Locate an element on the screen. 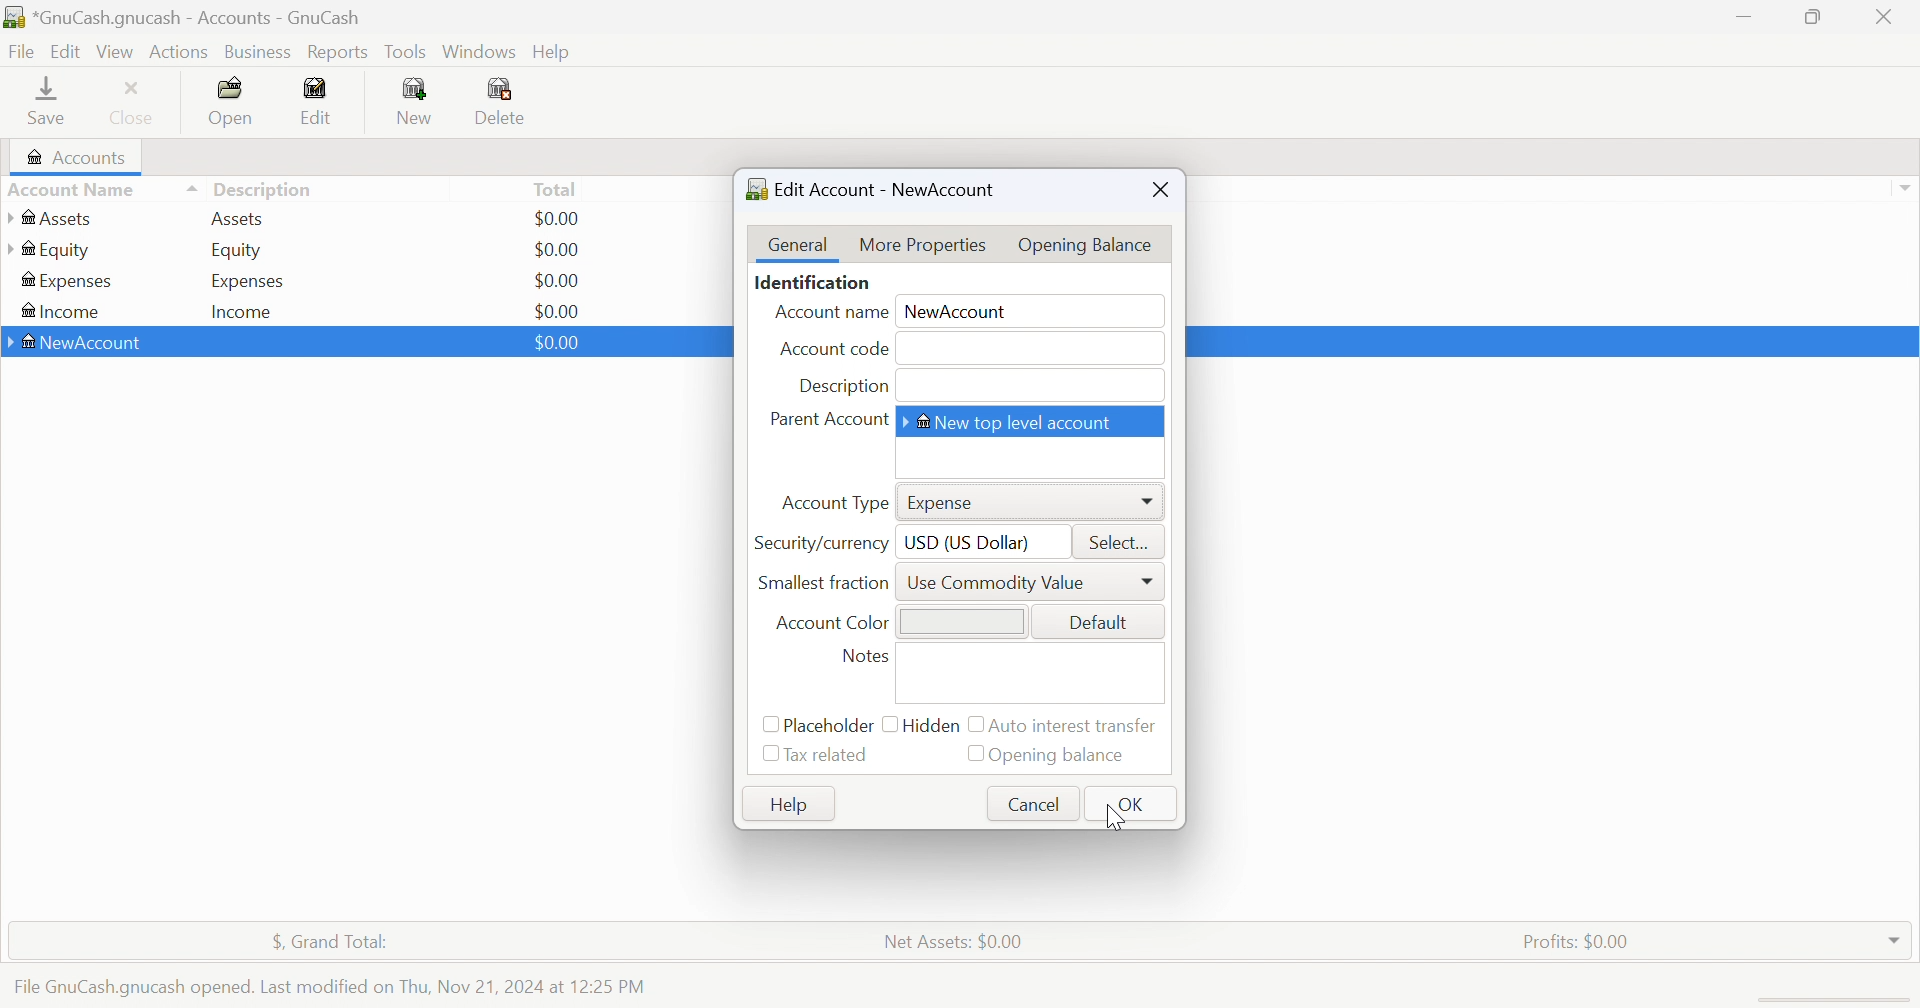 The width and height of the screenshot is (1920, 1008). Expenses is located at coordinates (68, 282).